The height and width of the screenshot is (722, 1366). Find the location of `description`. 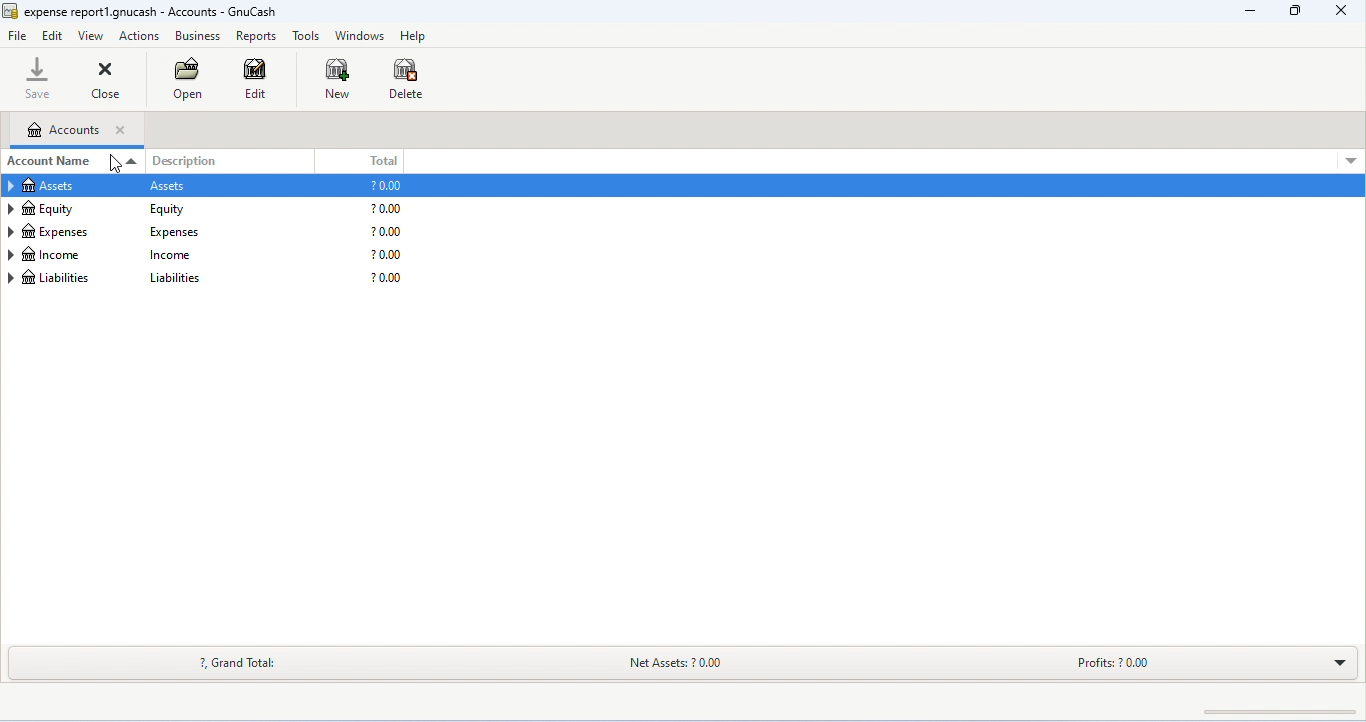

description is located at coordinates (189, 162).